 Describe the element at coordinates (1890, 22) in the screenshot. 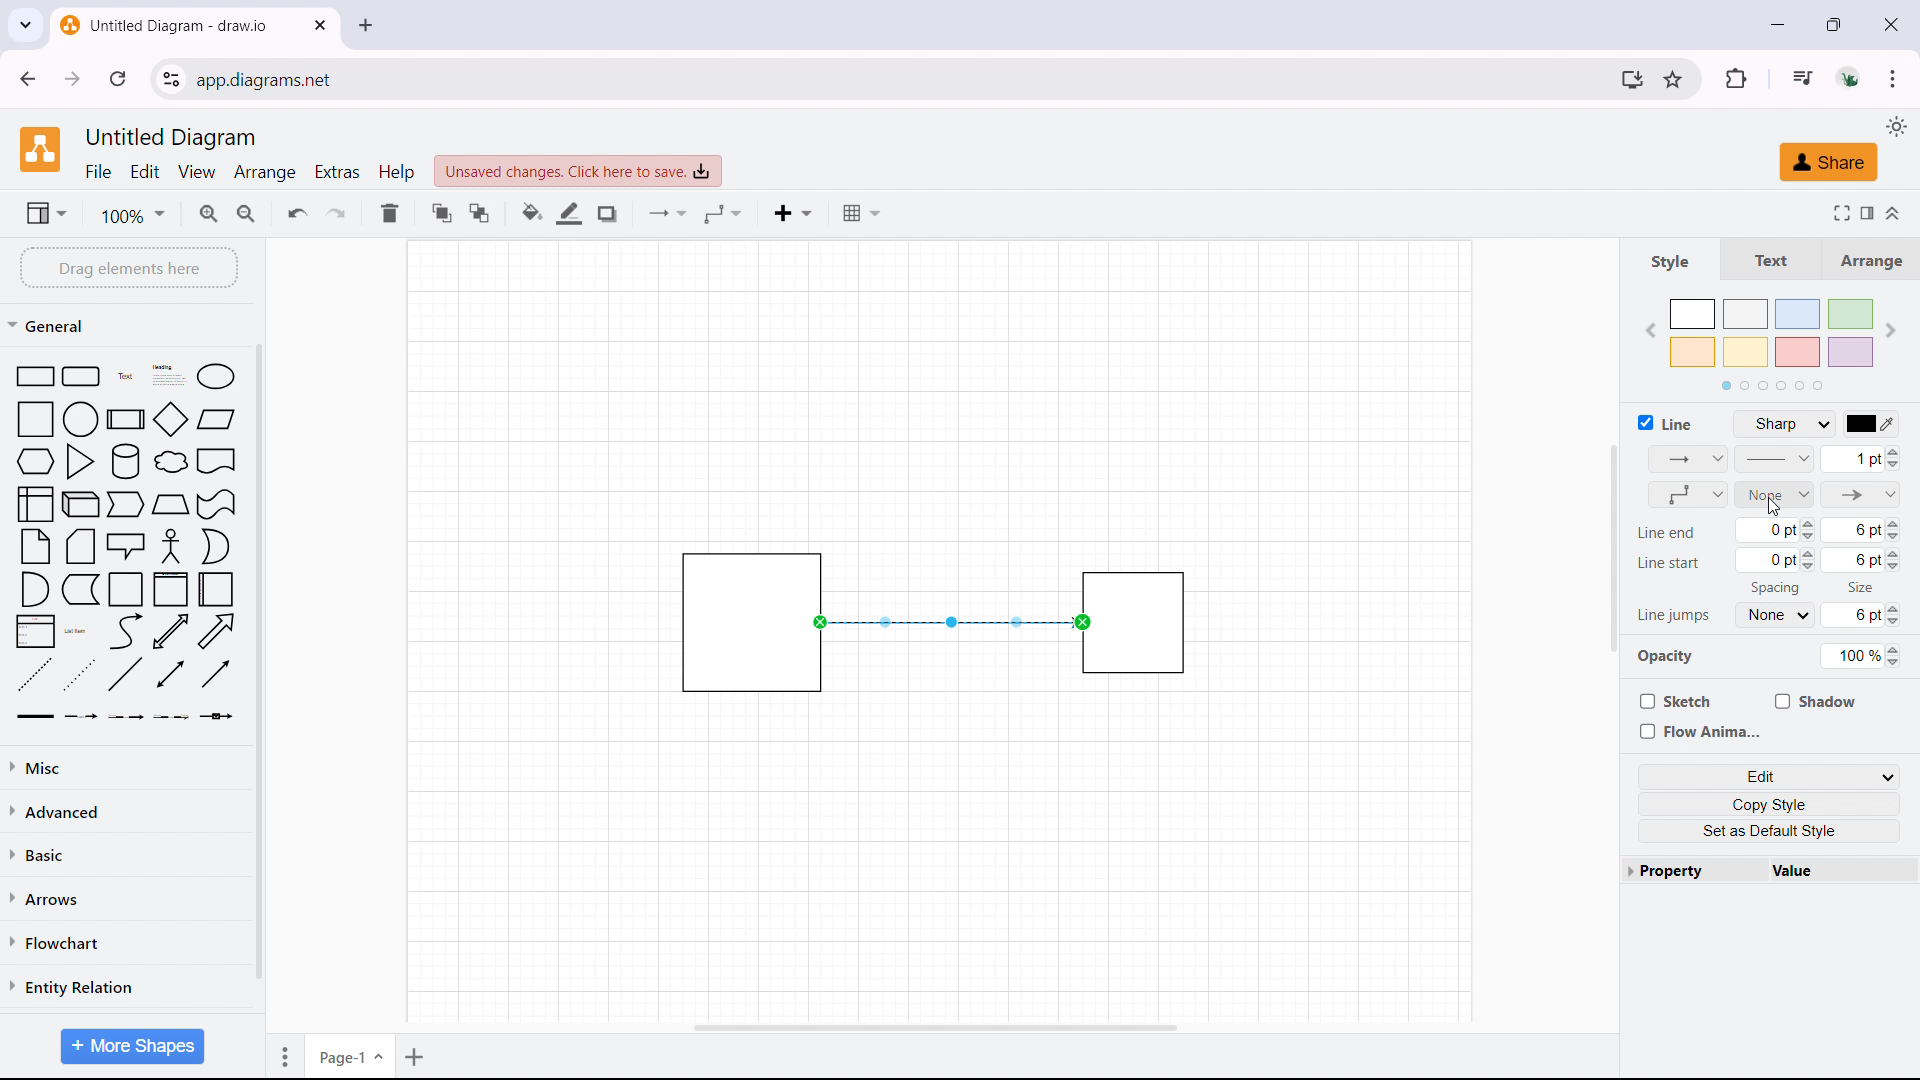

I see `close` at that location.